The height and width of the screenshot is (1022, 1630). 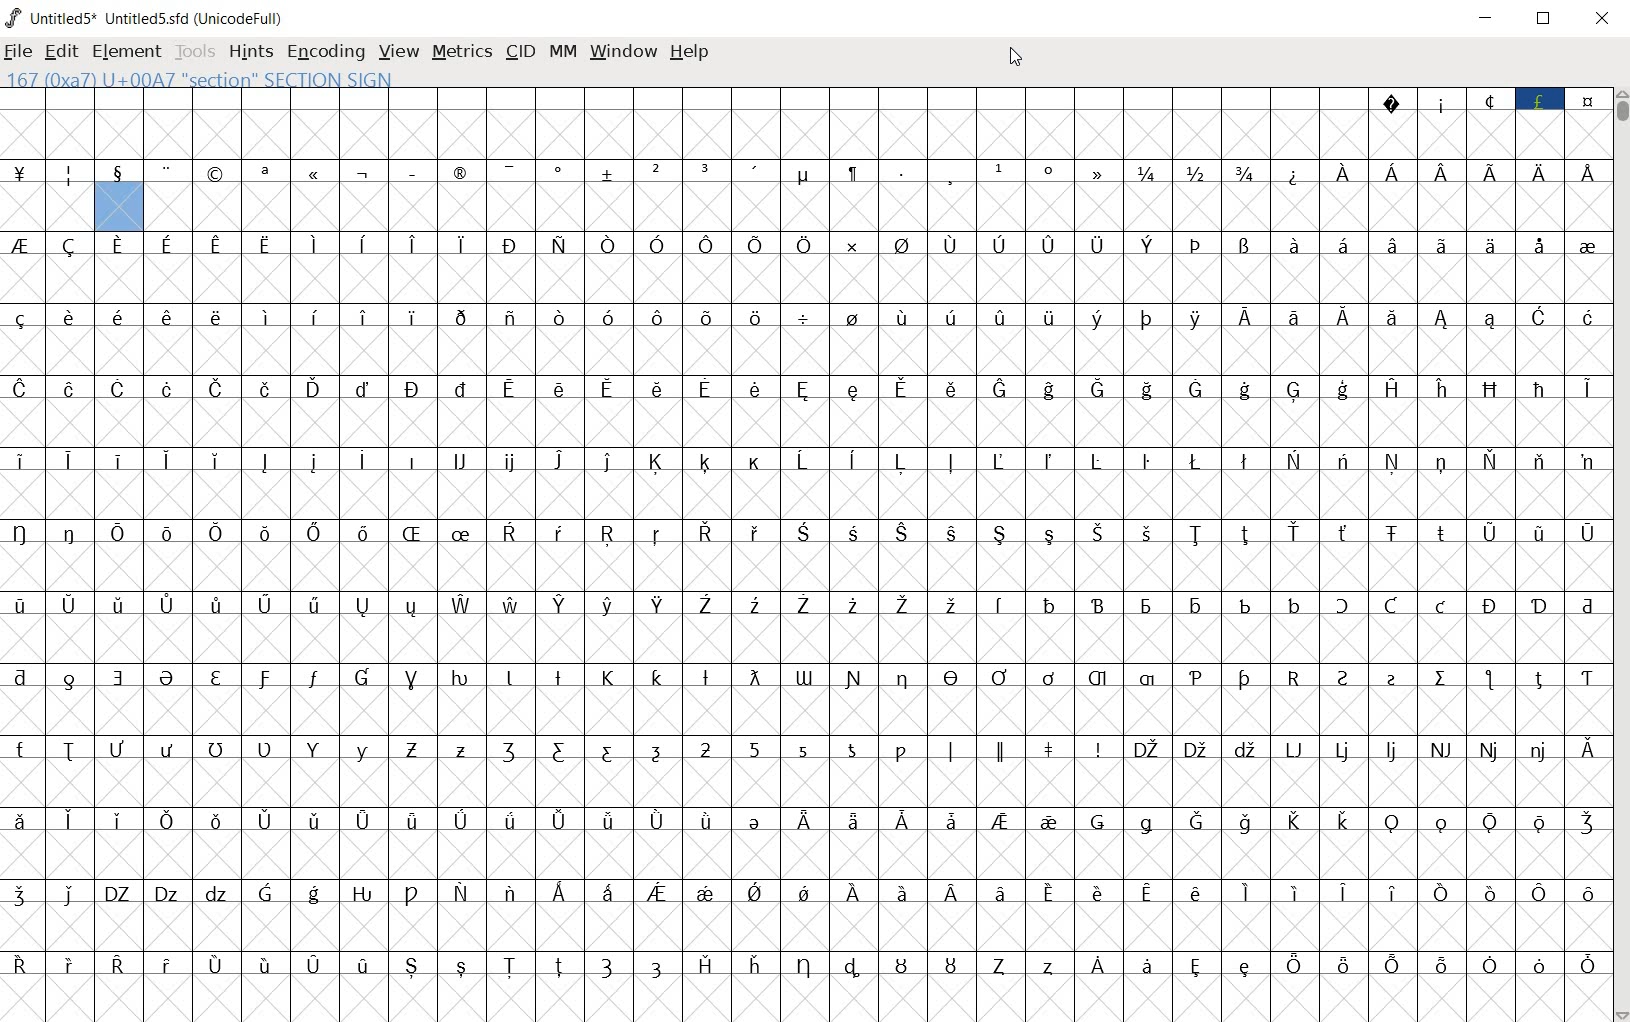 I want to click on empty cells, so click(x=804, y=134).